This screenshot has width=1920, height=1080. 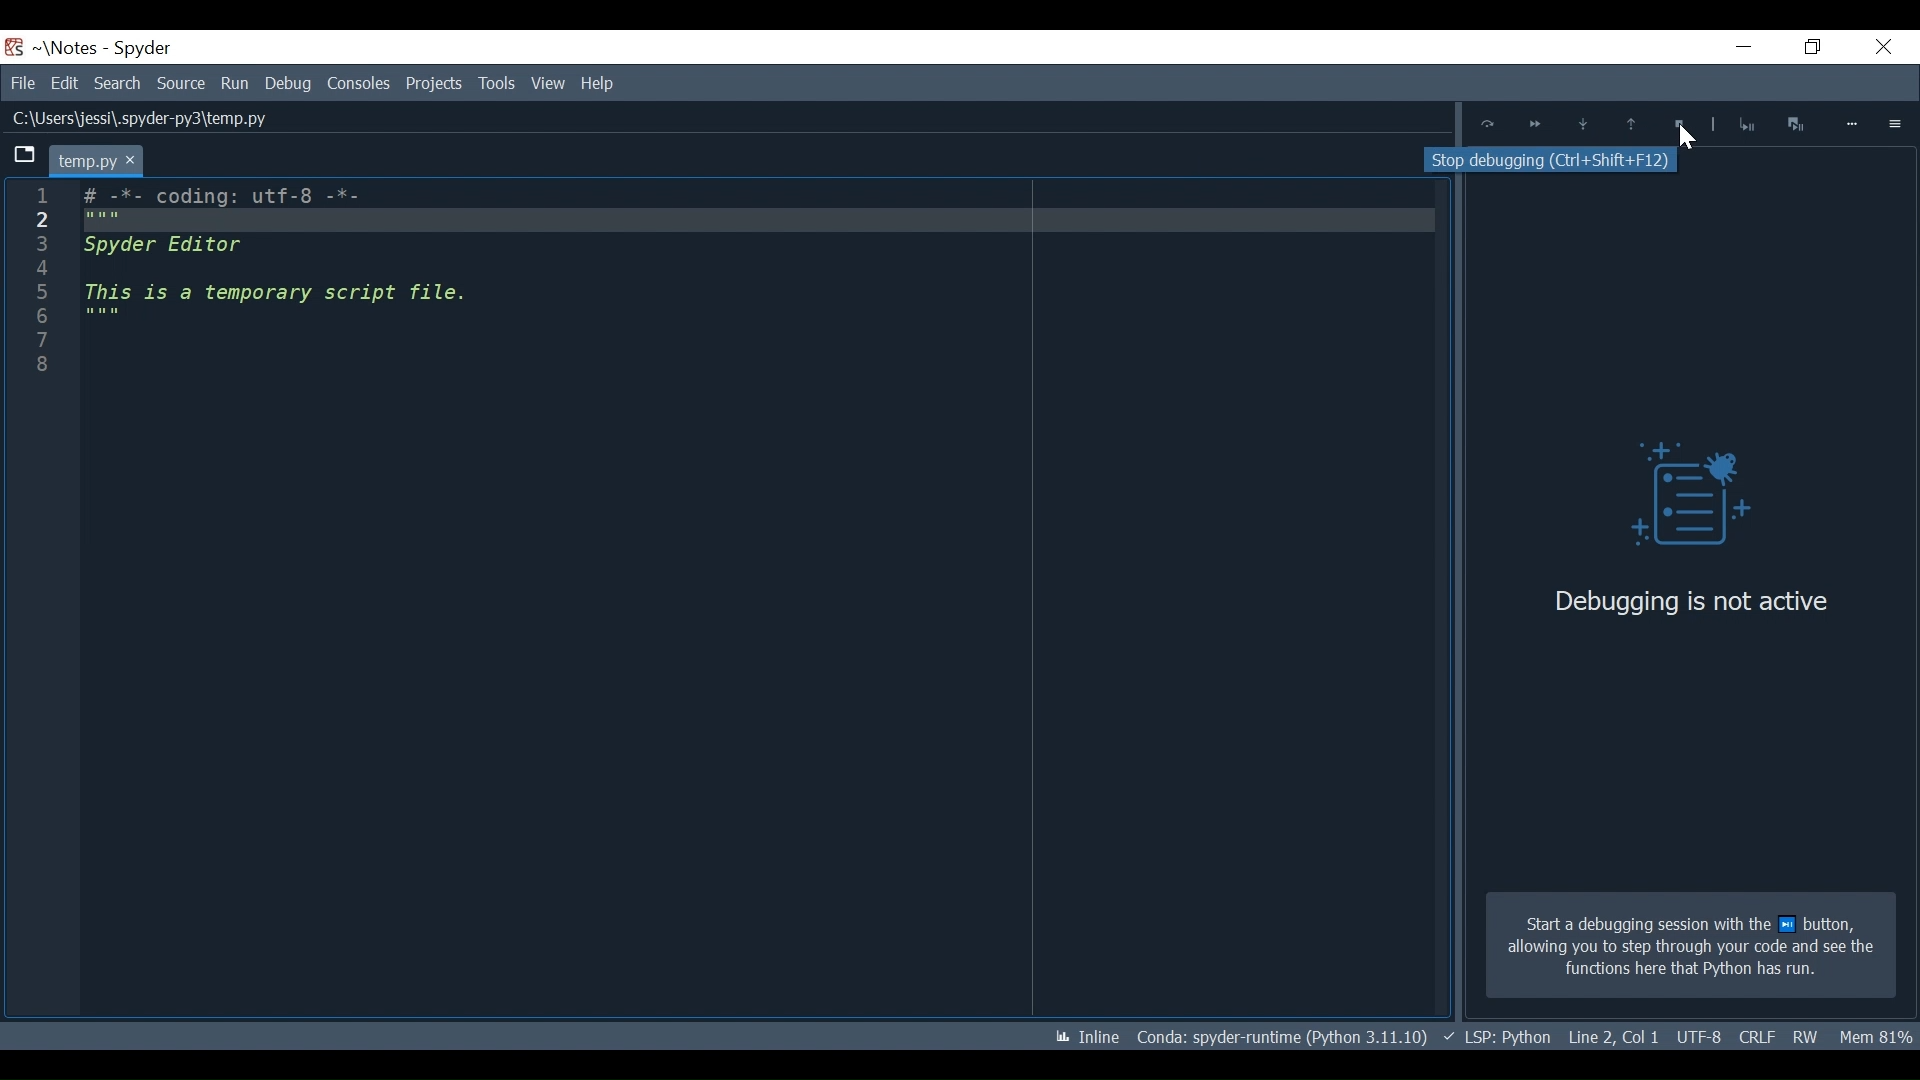 What do you see at coordinates (1698, 1038) in the screenshot?
I see `Cursor Position` at bounding box center [1698, 1038].